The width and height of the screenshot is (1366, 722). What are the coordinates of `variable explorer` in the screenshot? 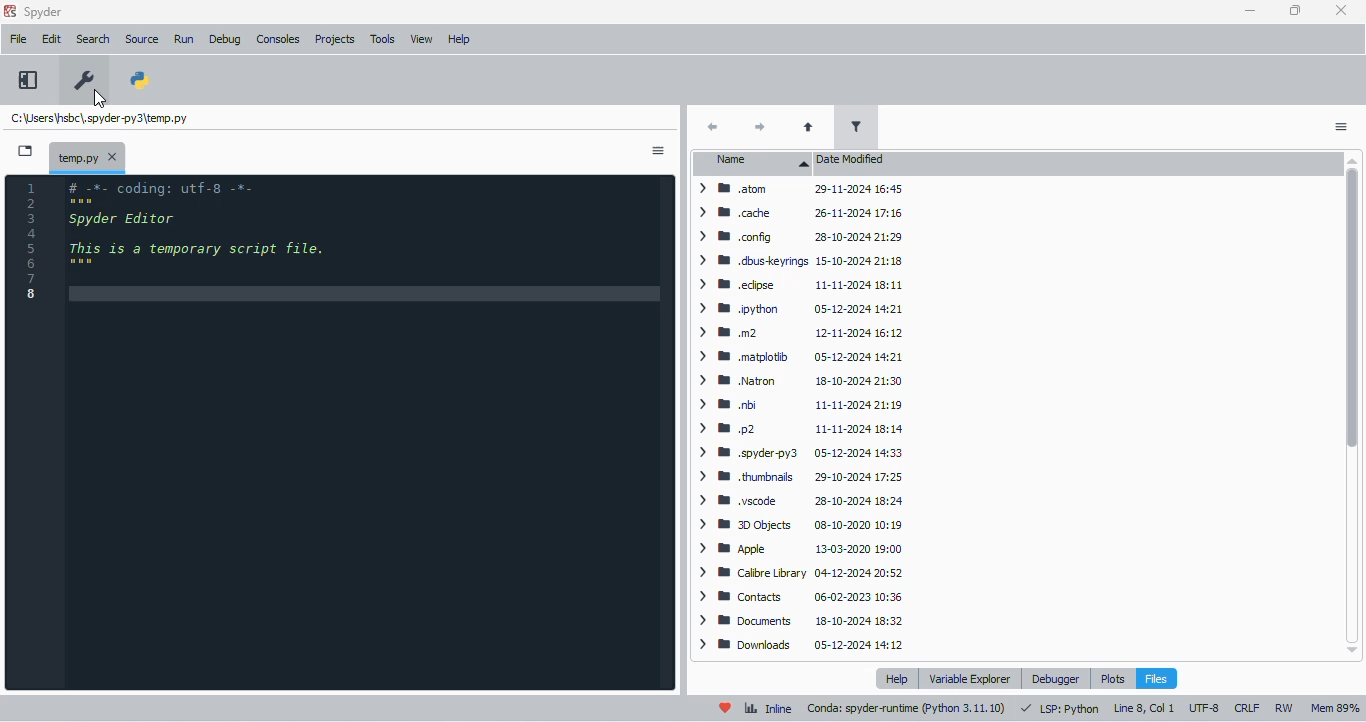 It's located at (971, 678).